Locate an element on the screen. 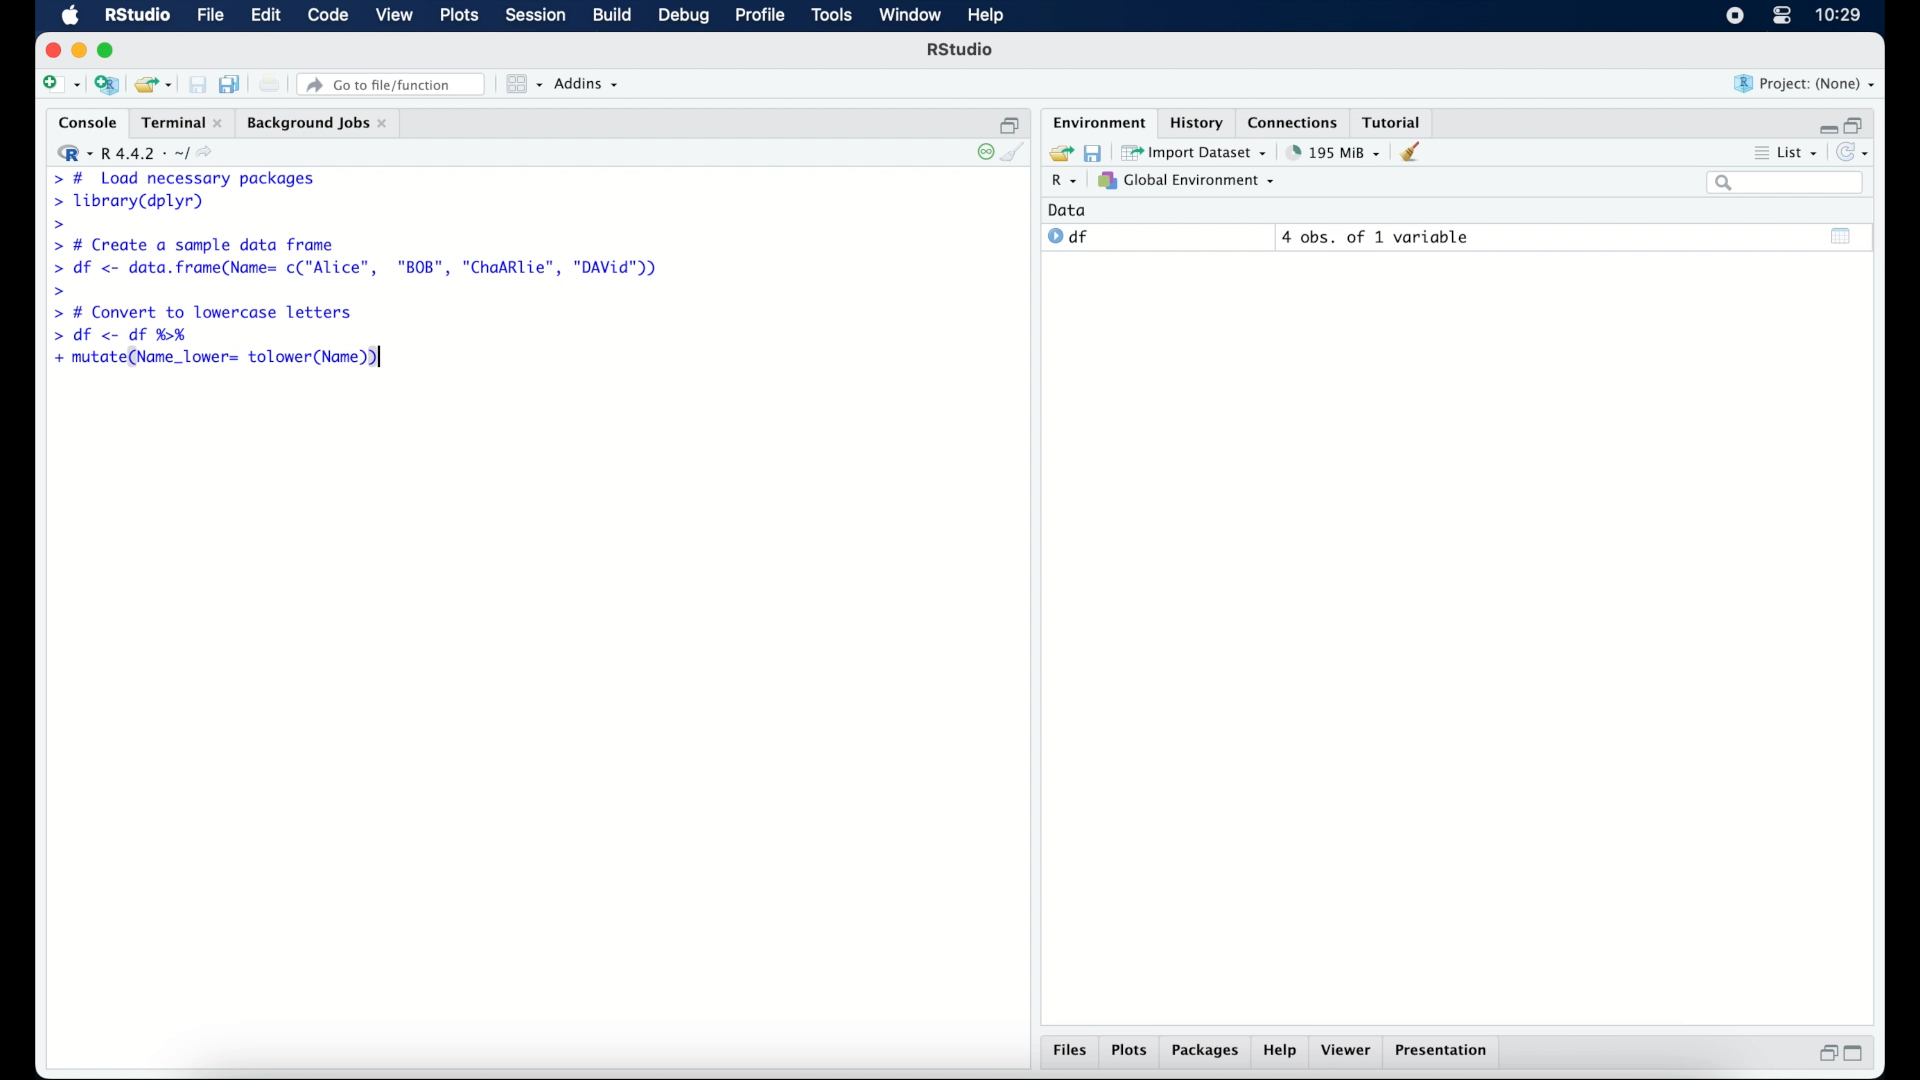 This screenshot has height=1080, width=1920. > df <- data.frame(Name= c("Alice", "BOB", "ChaARlie", "DAVid"))| is located at coordinates (361, 269).